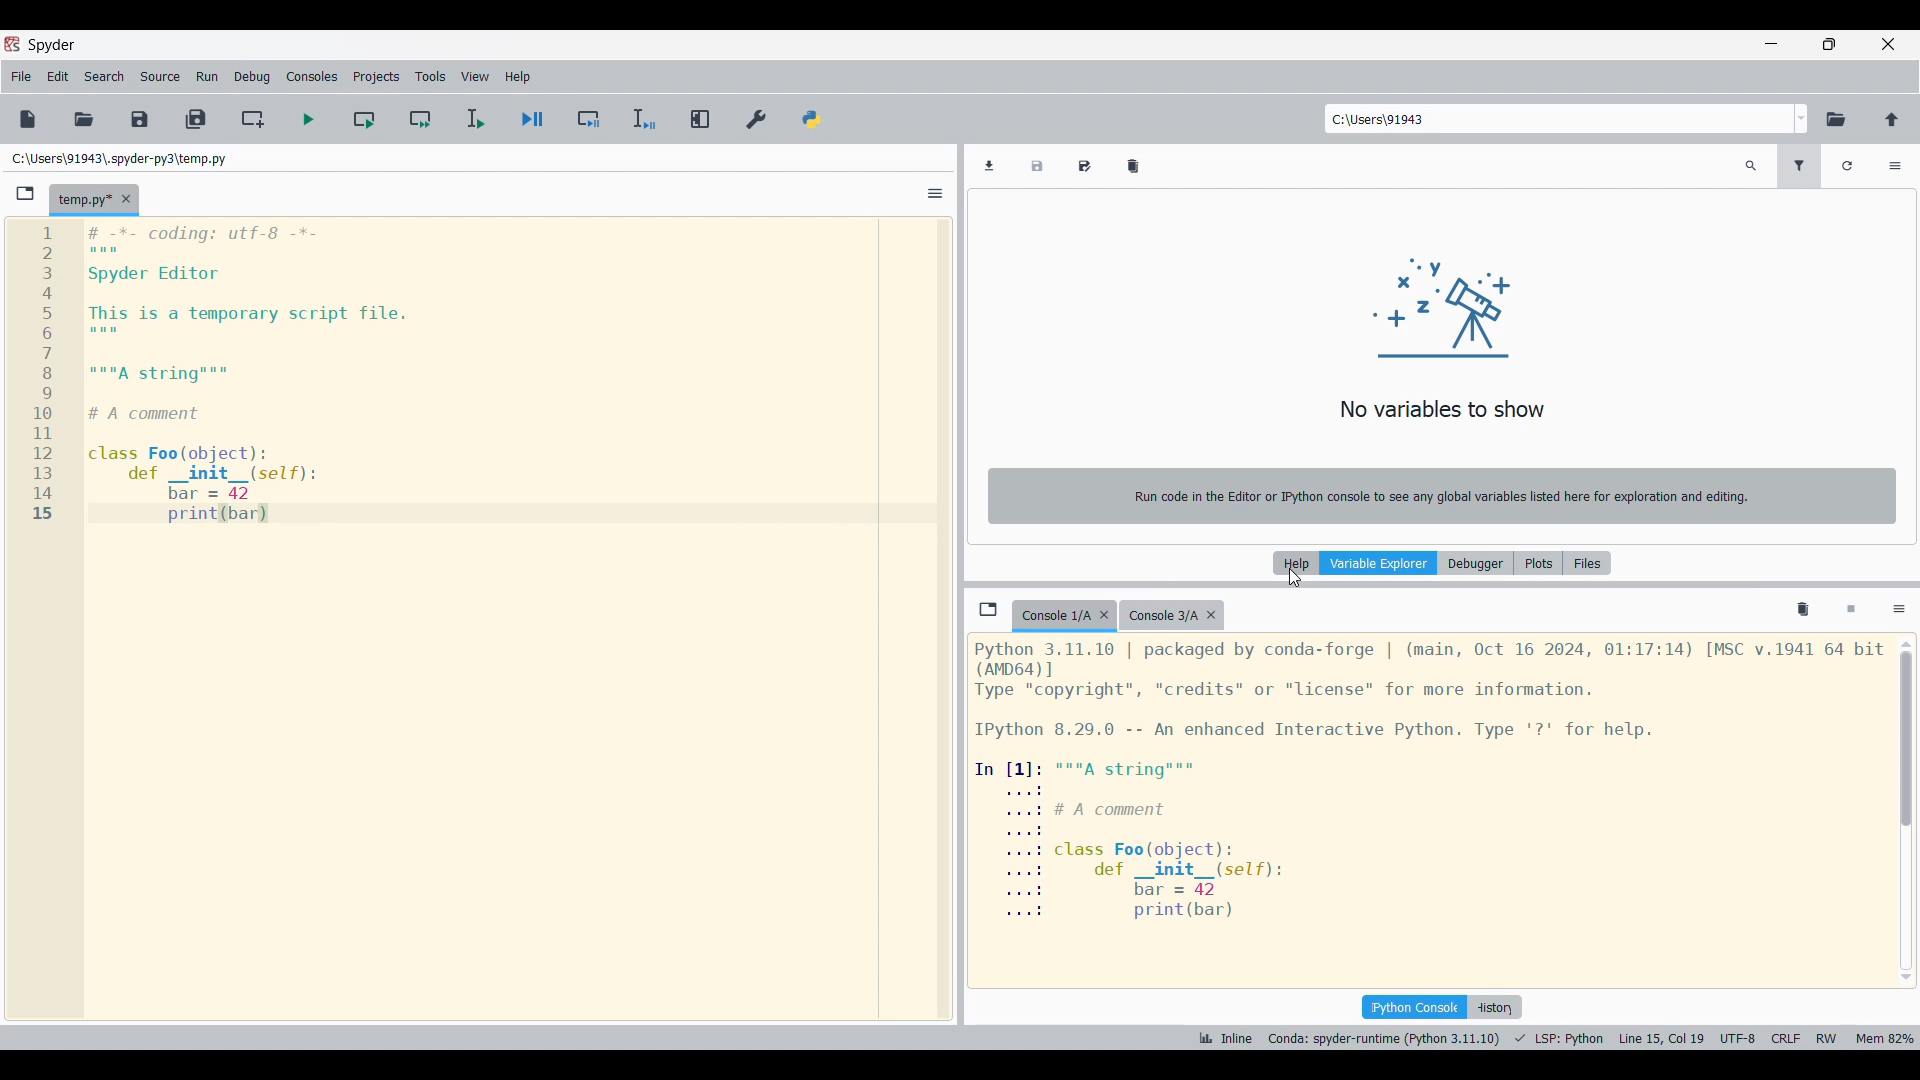  I want to click on Debug menu, so click(252, 77).